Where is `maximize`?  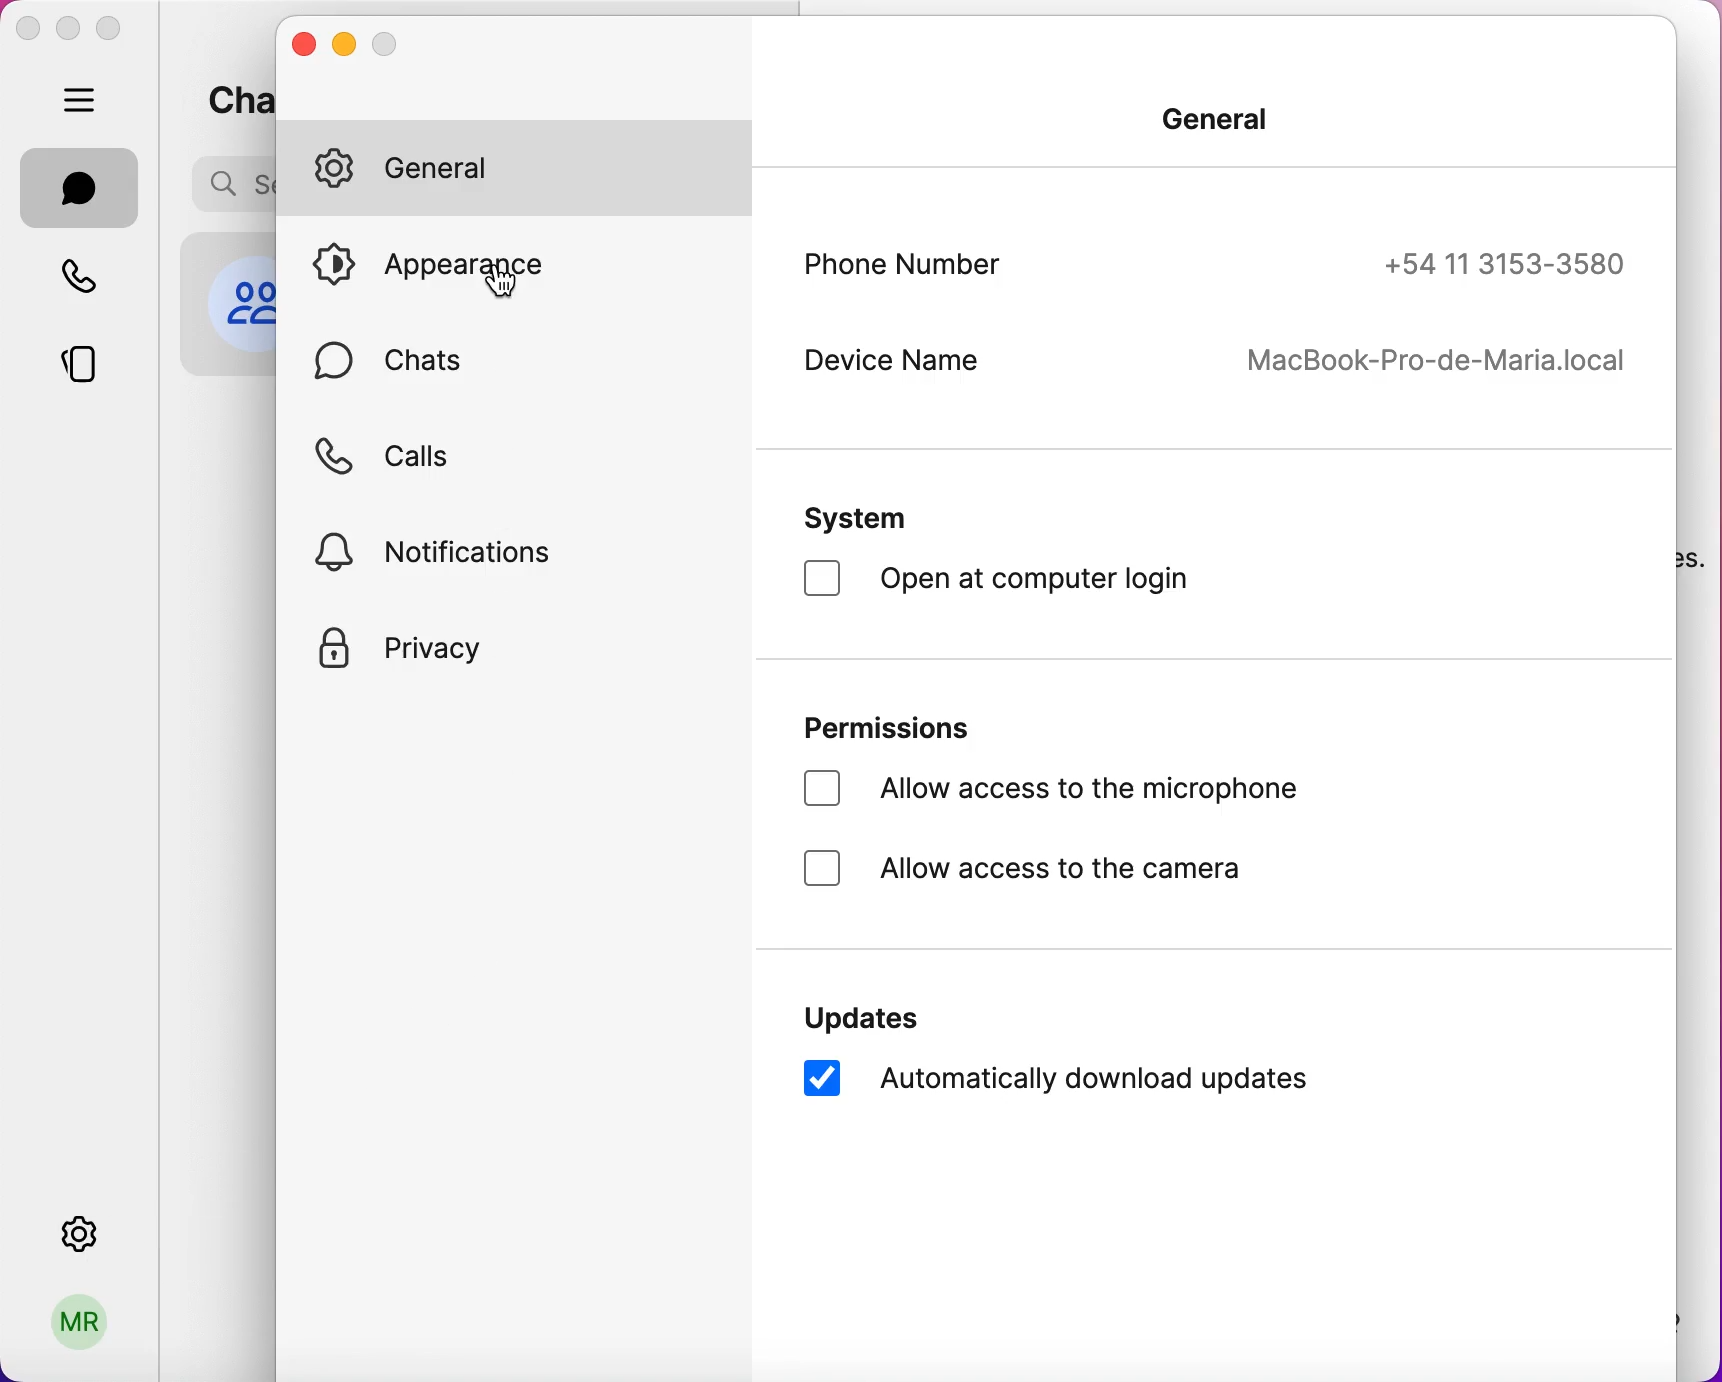 maximize is located at coordinates (395, 43).